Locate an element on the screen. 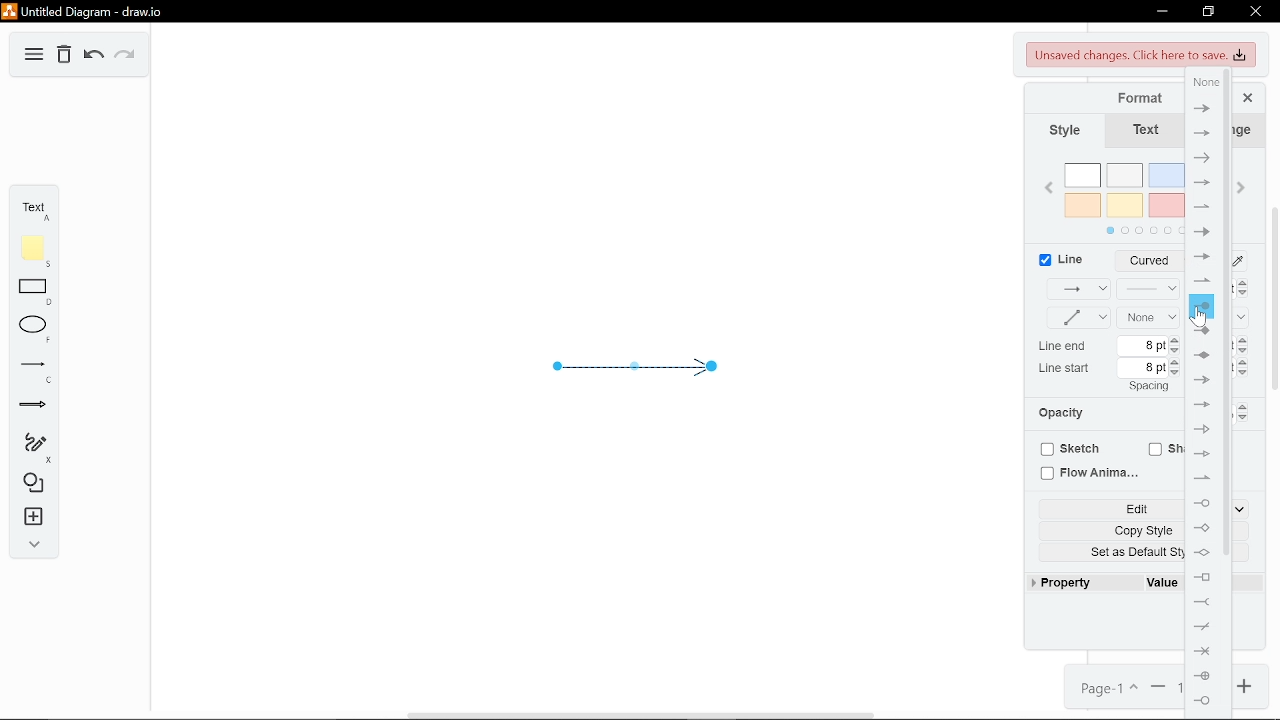 The height and width of the screenshot is (720, 1280). Property is located at coordinates (1070, 584).